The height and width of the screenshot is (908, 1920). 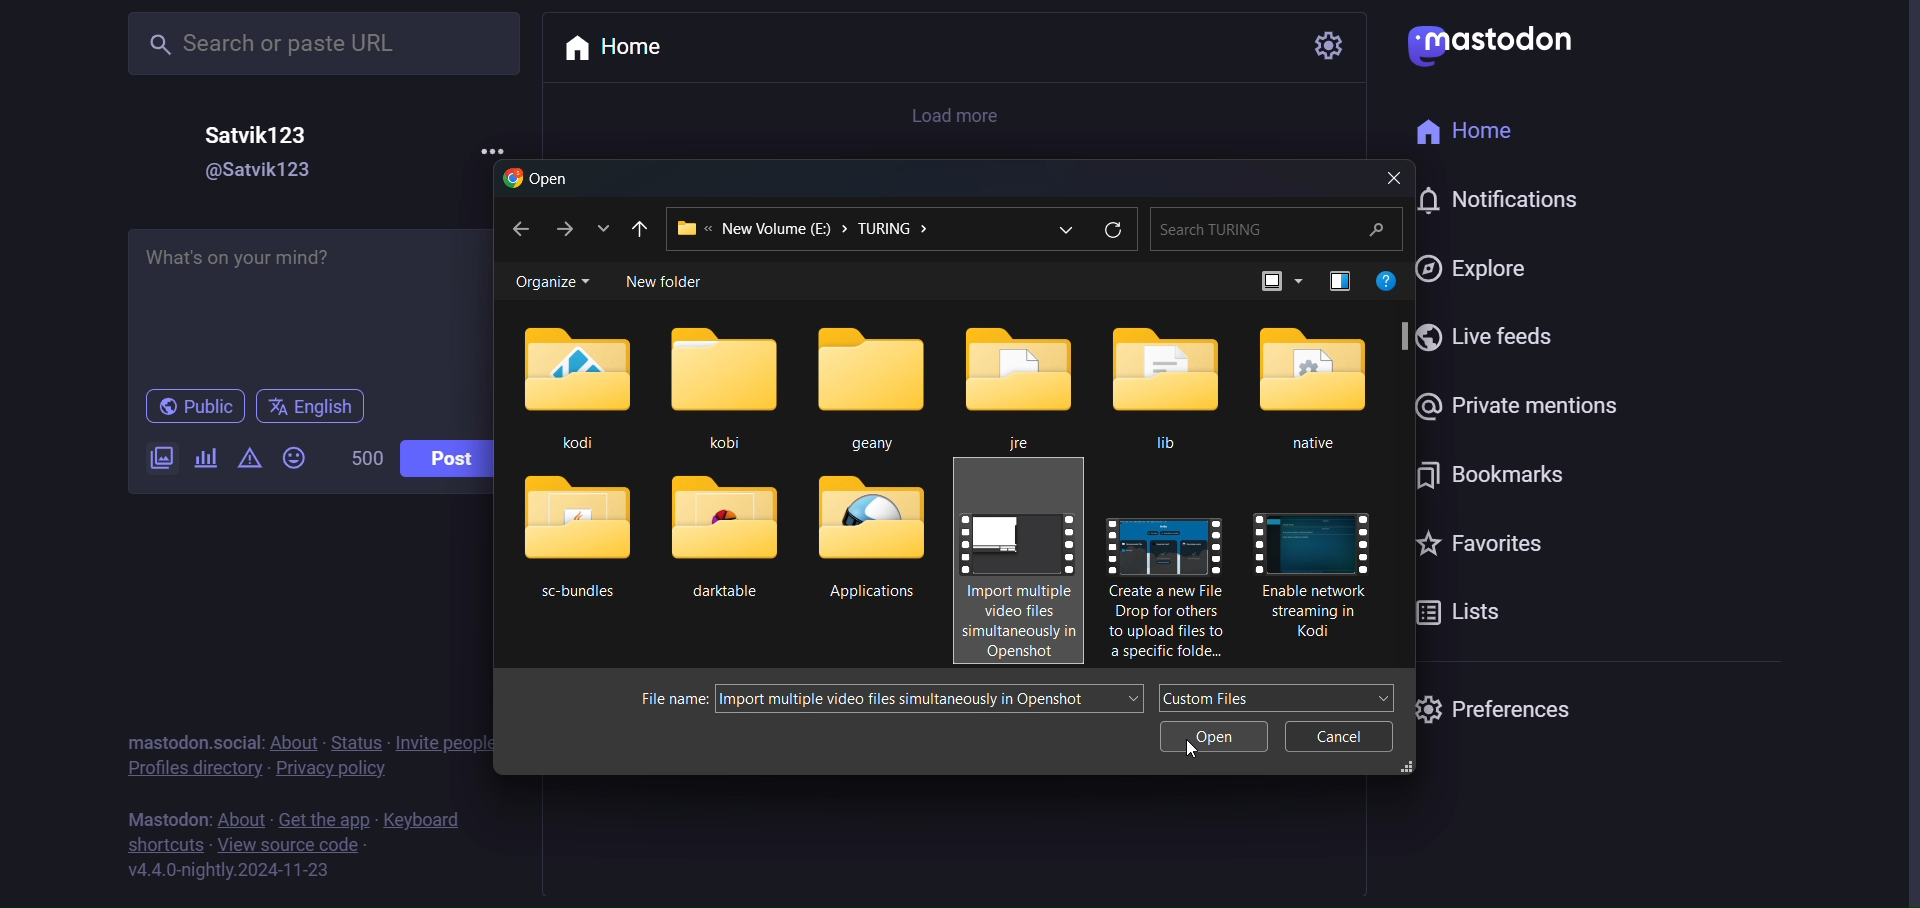 What do you see at coordinates (354, 453) in the screenshot?
I see `500` at bounding box center [354, 453].